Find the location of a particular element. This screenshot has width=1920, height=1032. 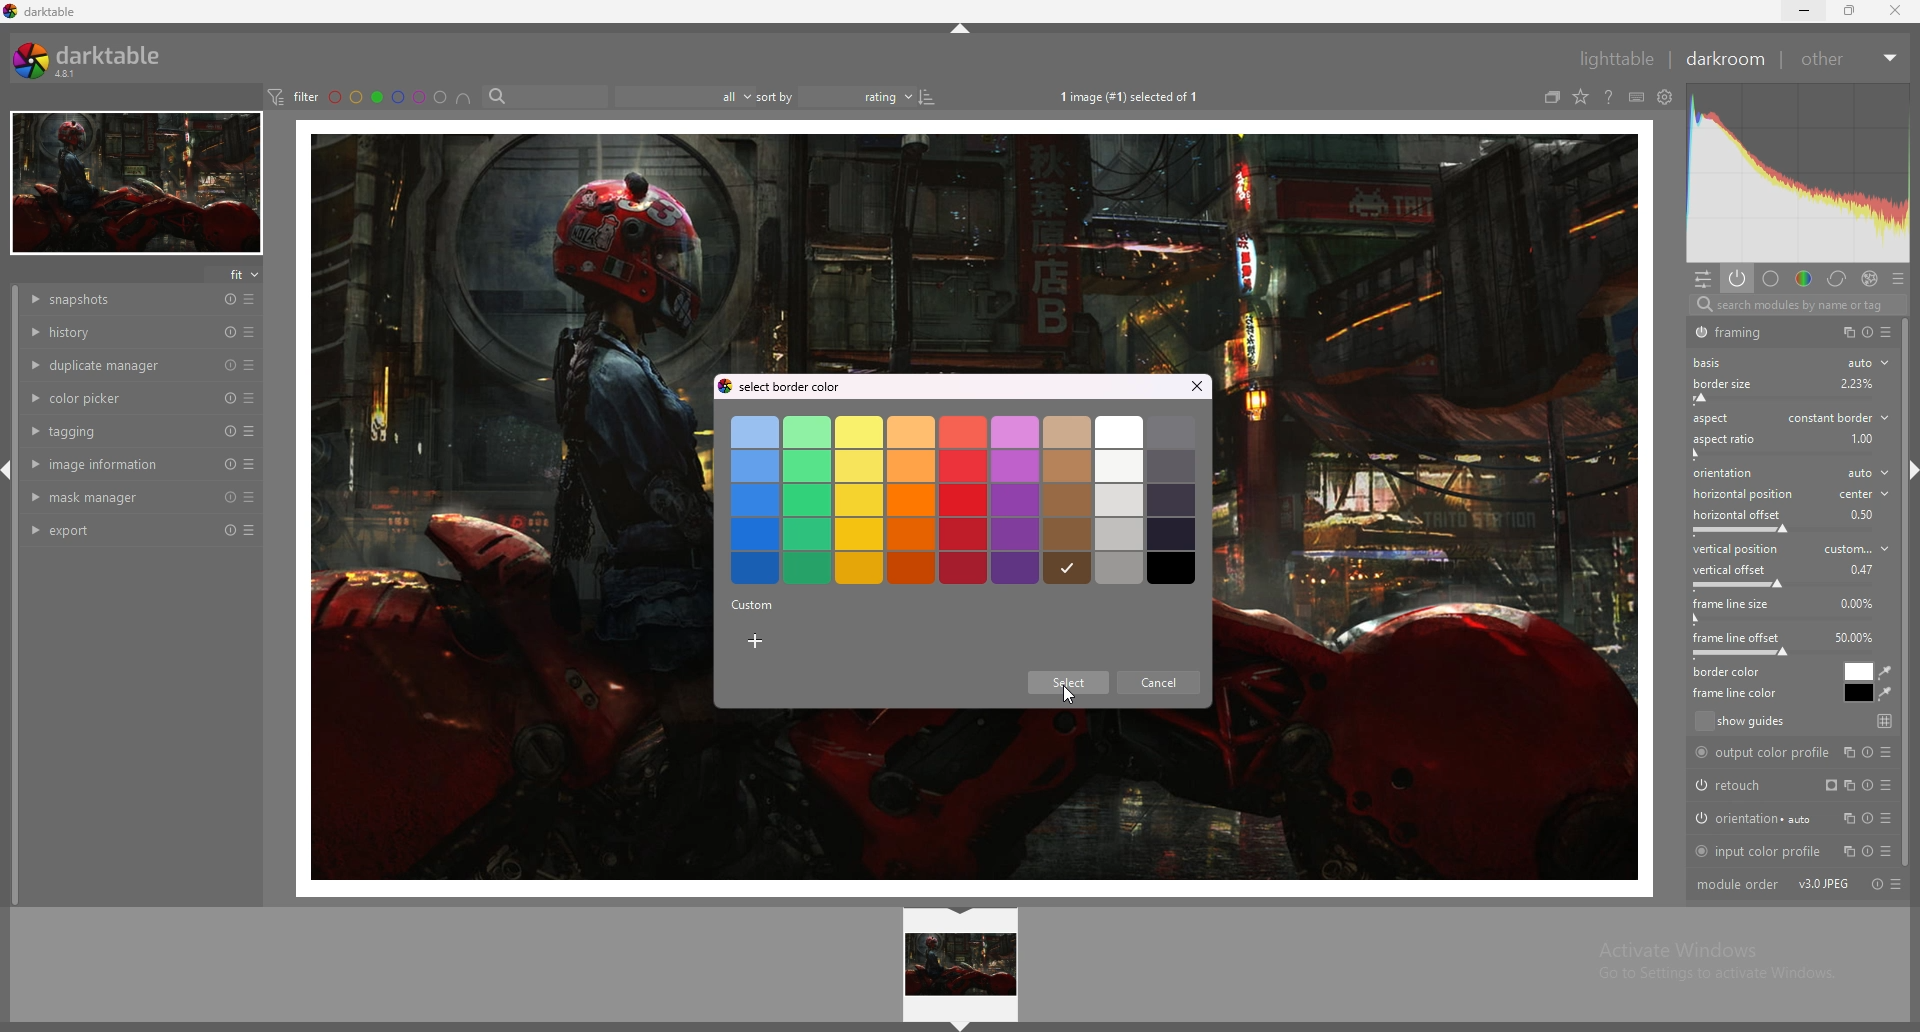

frame line offset is located at coordinates (1737, 637).